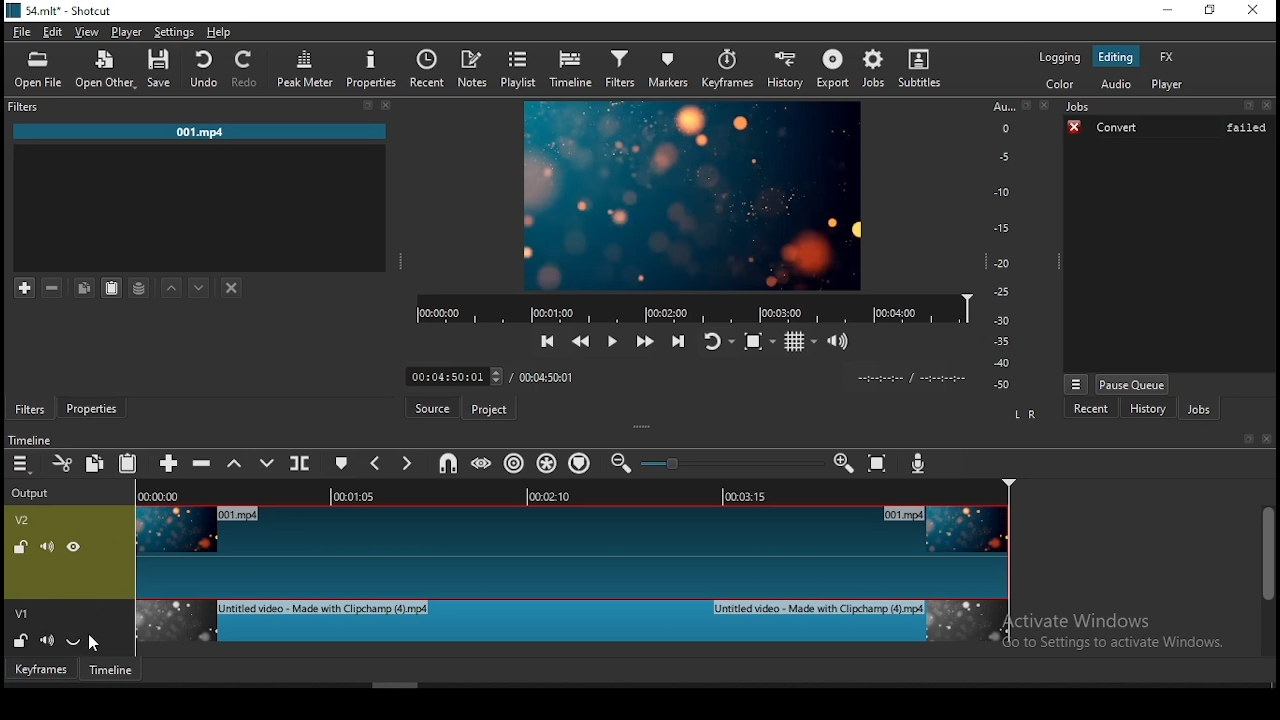 The height and width of the screenshot is (720, 1280). Describe the element at coordinates (474, 69) in the screenshot. I see `notes` at that location.